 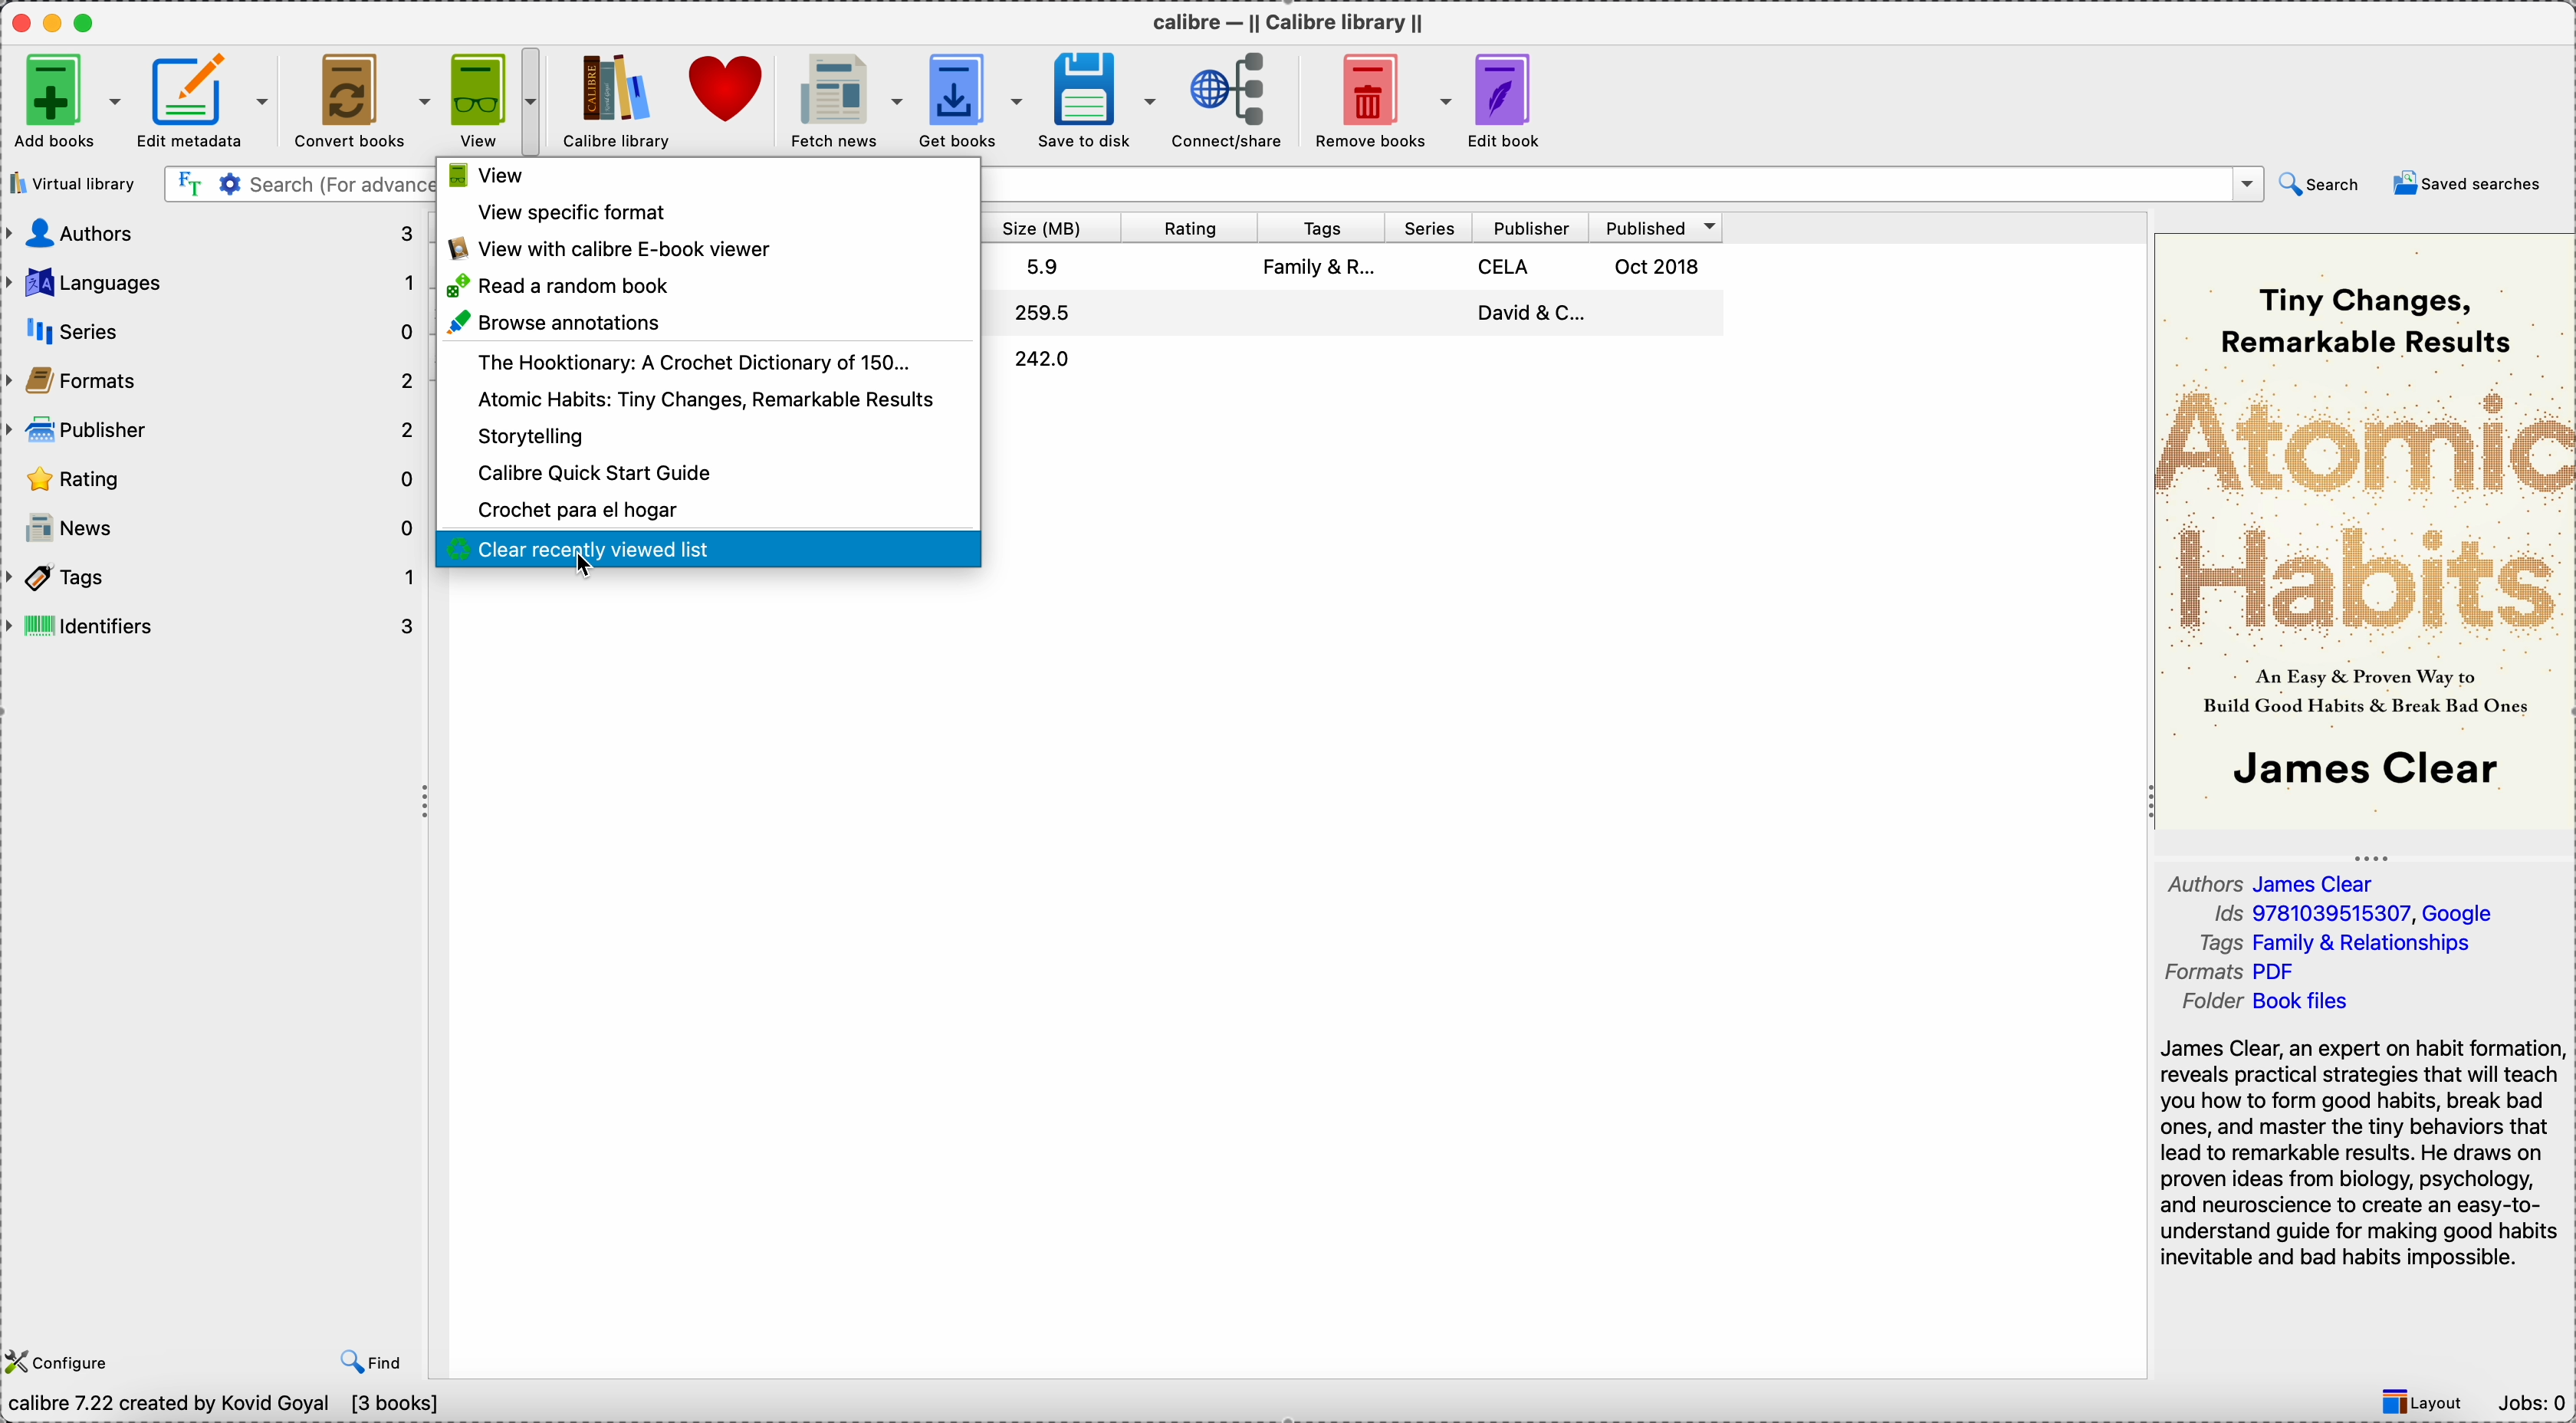 What do you see at coordinates (1041, 312) in the screenshot?
I see `259.5` at bounding box center [1041, 312].